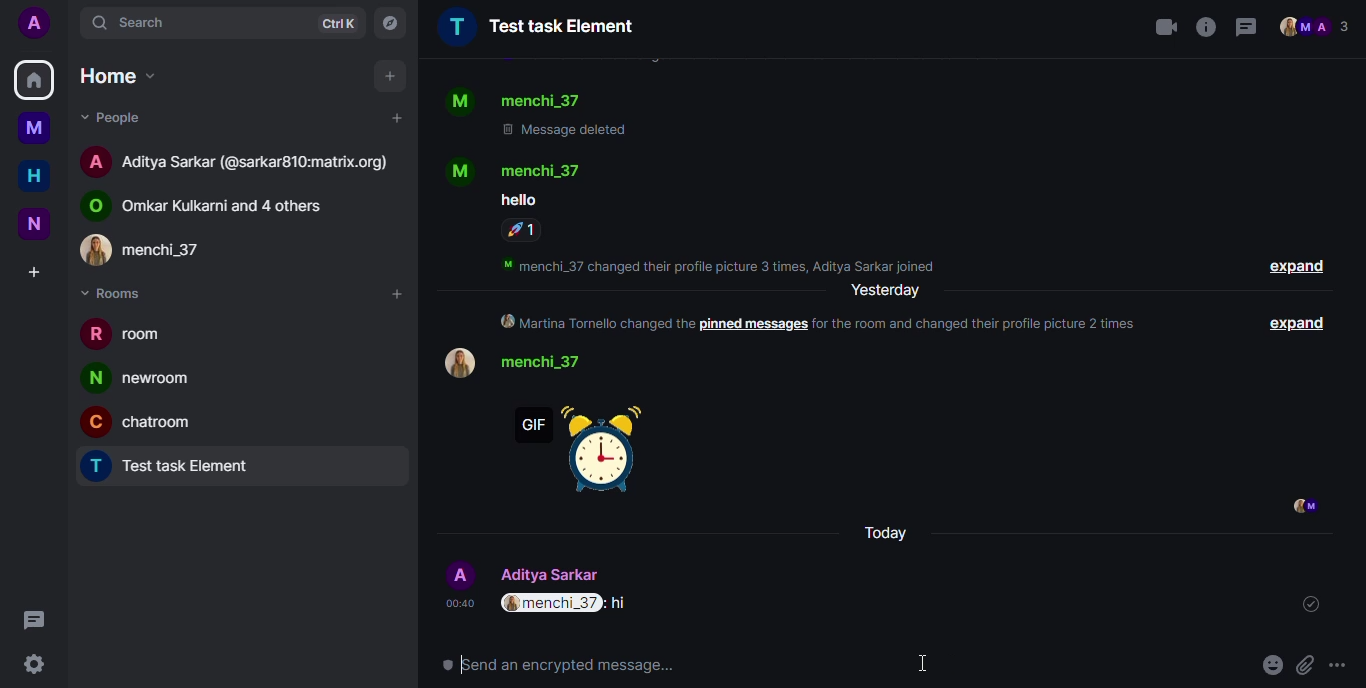 The height and width of the screenshot is (688, 1366). What do you see at coordinates (889, 294) in the screenshot?
I see `yesterday` at bounding box center [889, 294].